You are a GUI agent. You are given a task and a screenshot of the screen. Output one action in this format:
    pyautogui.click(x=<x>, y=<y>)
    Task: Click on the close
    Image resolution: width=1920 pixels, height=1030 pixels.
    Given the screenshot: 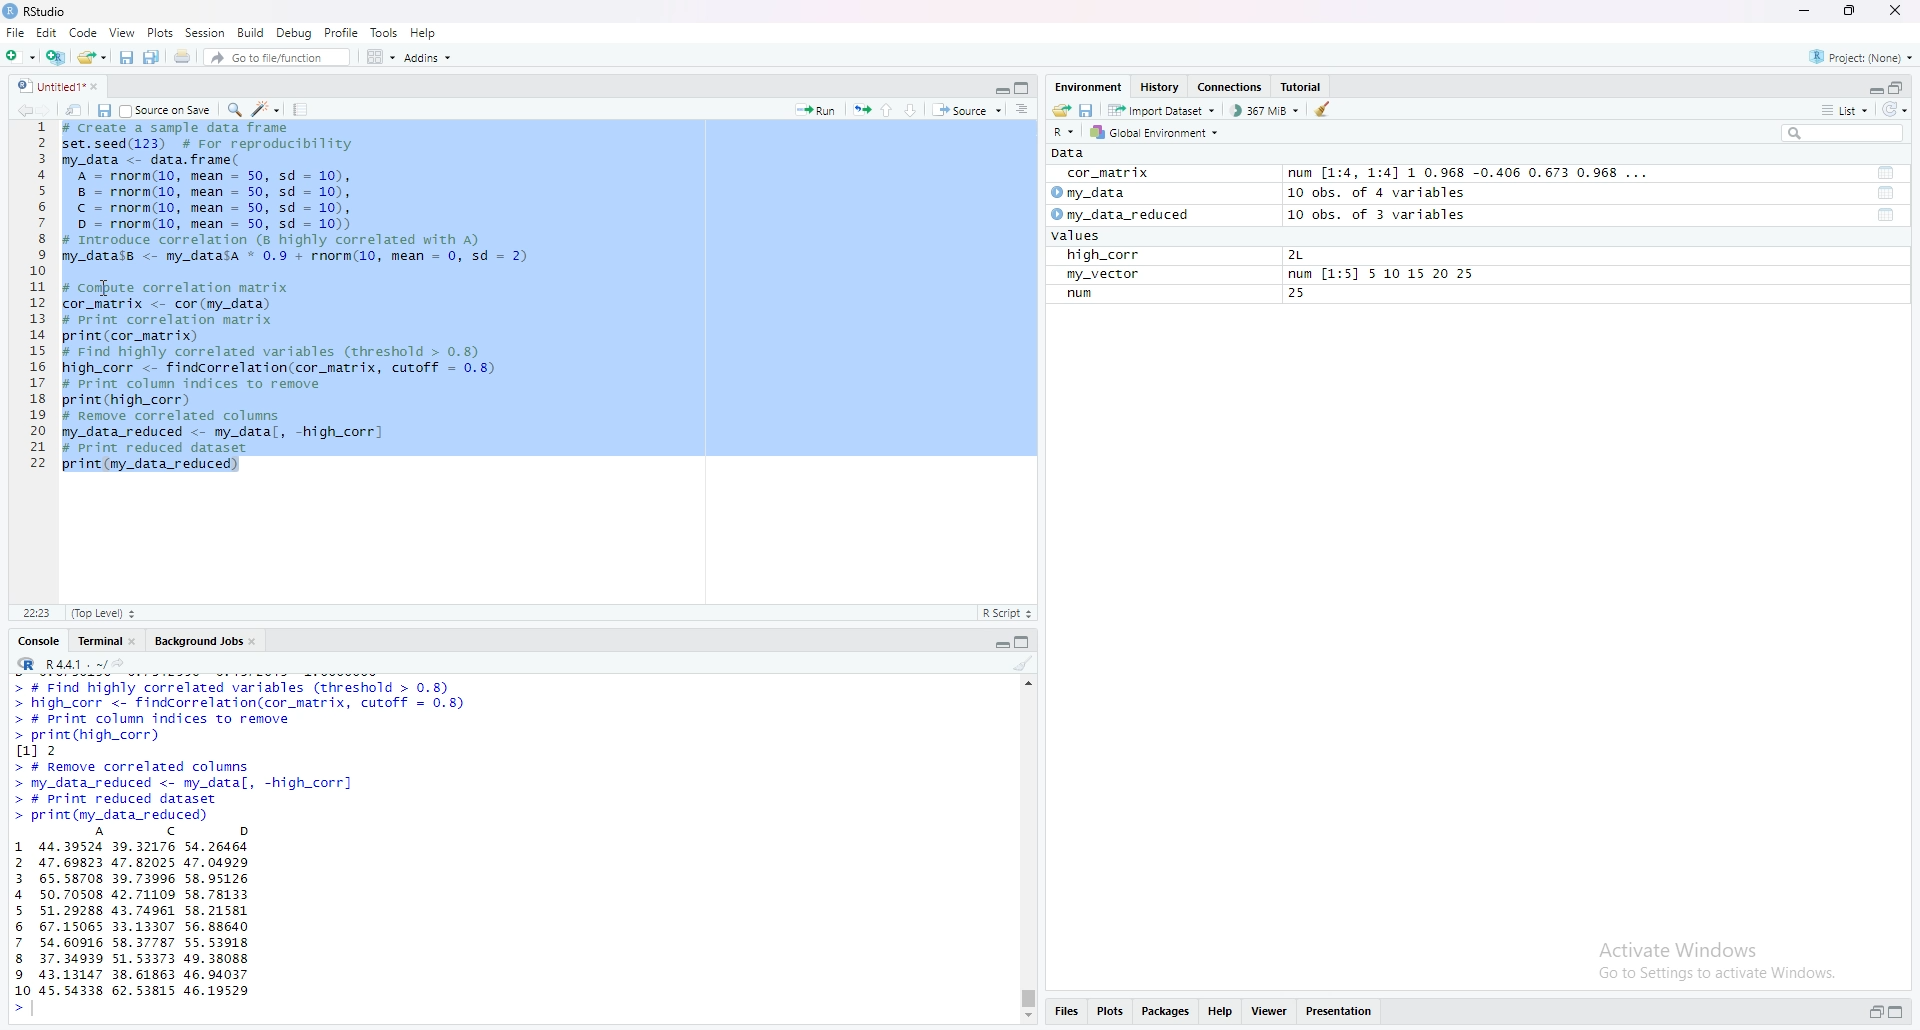 What is the action you would take?
    pyautogui.click(x=255, y=642)
    